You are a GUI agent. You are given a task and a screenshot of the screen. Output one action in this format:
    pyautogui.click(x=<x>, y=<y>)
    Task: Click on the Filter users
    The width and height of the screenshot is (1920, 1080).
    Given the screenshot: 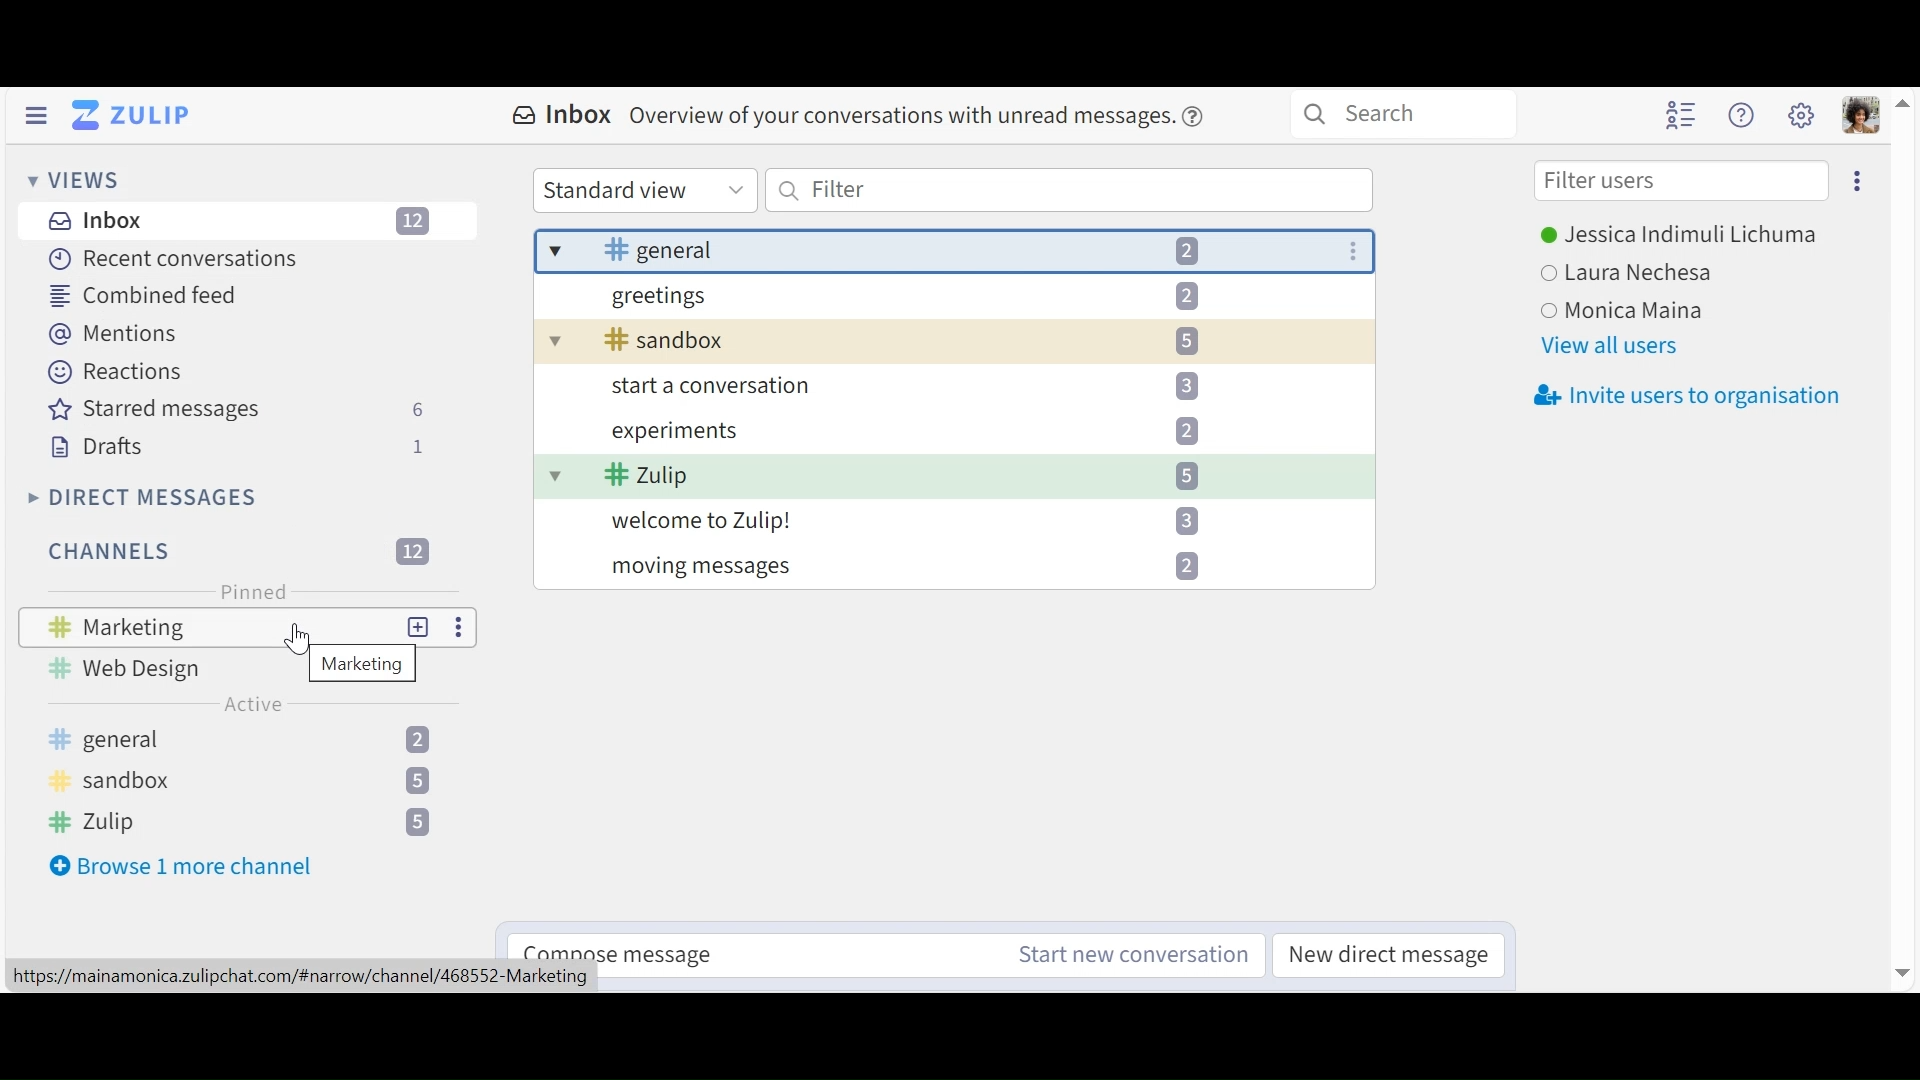 What is the action you would take?
    pyautogui.click(x=1681, y=182)
    